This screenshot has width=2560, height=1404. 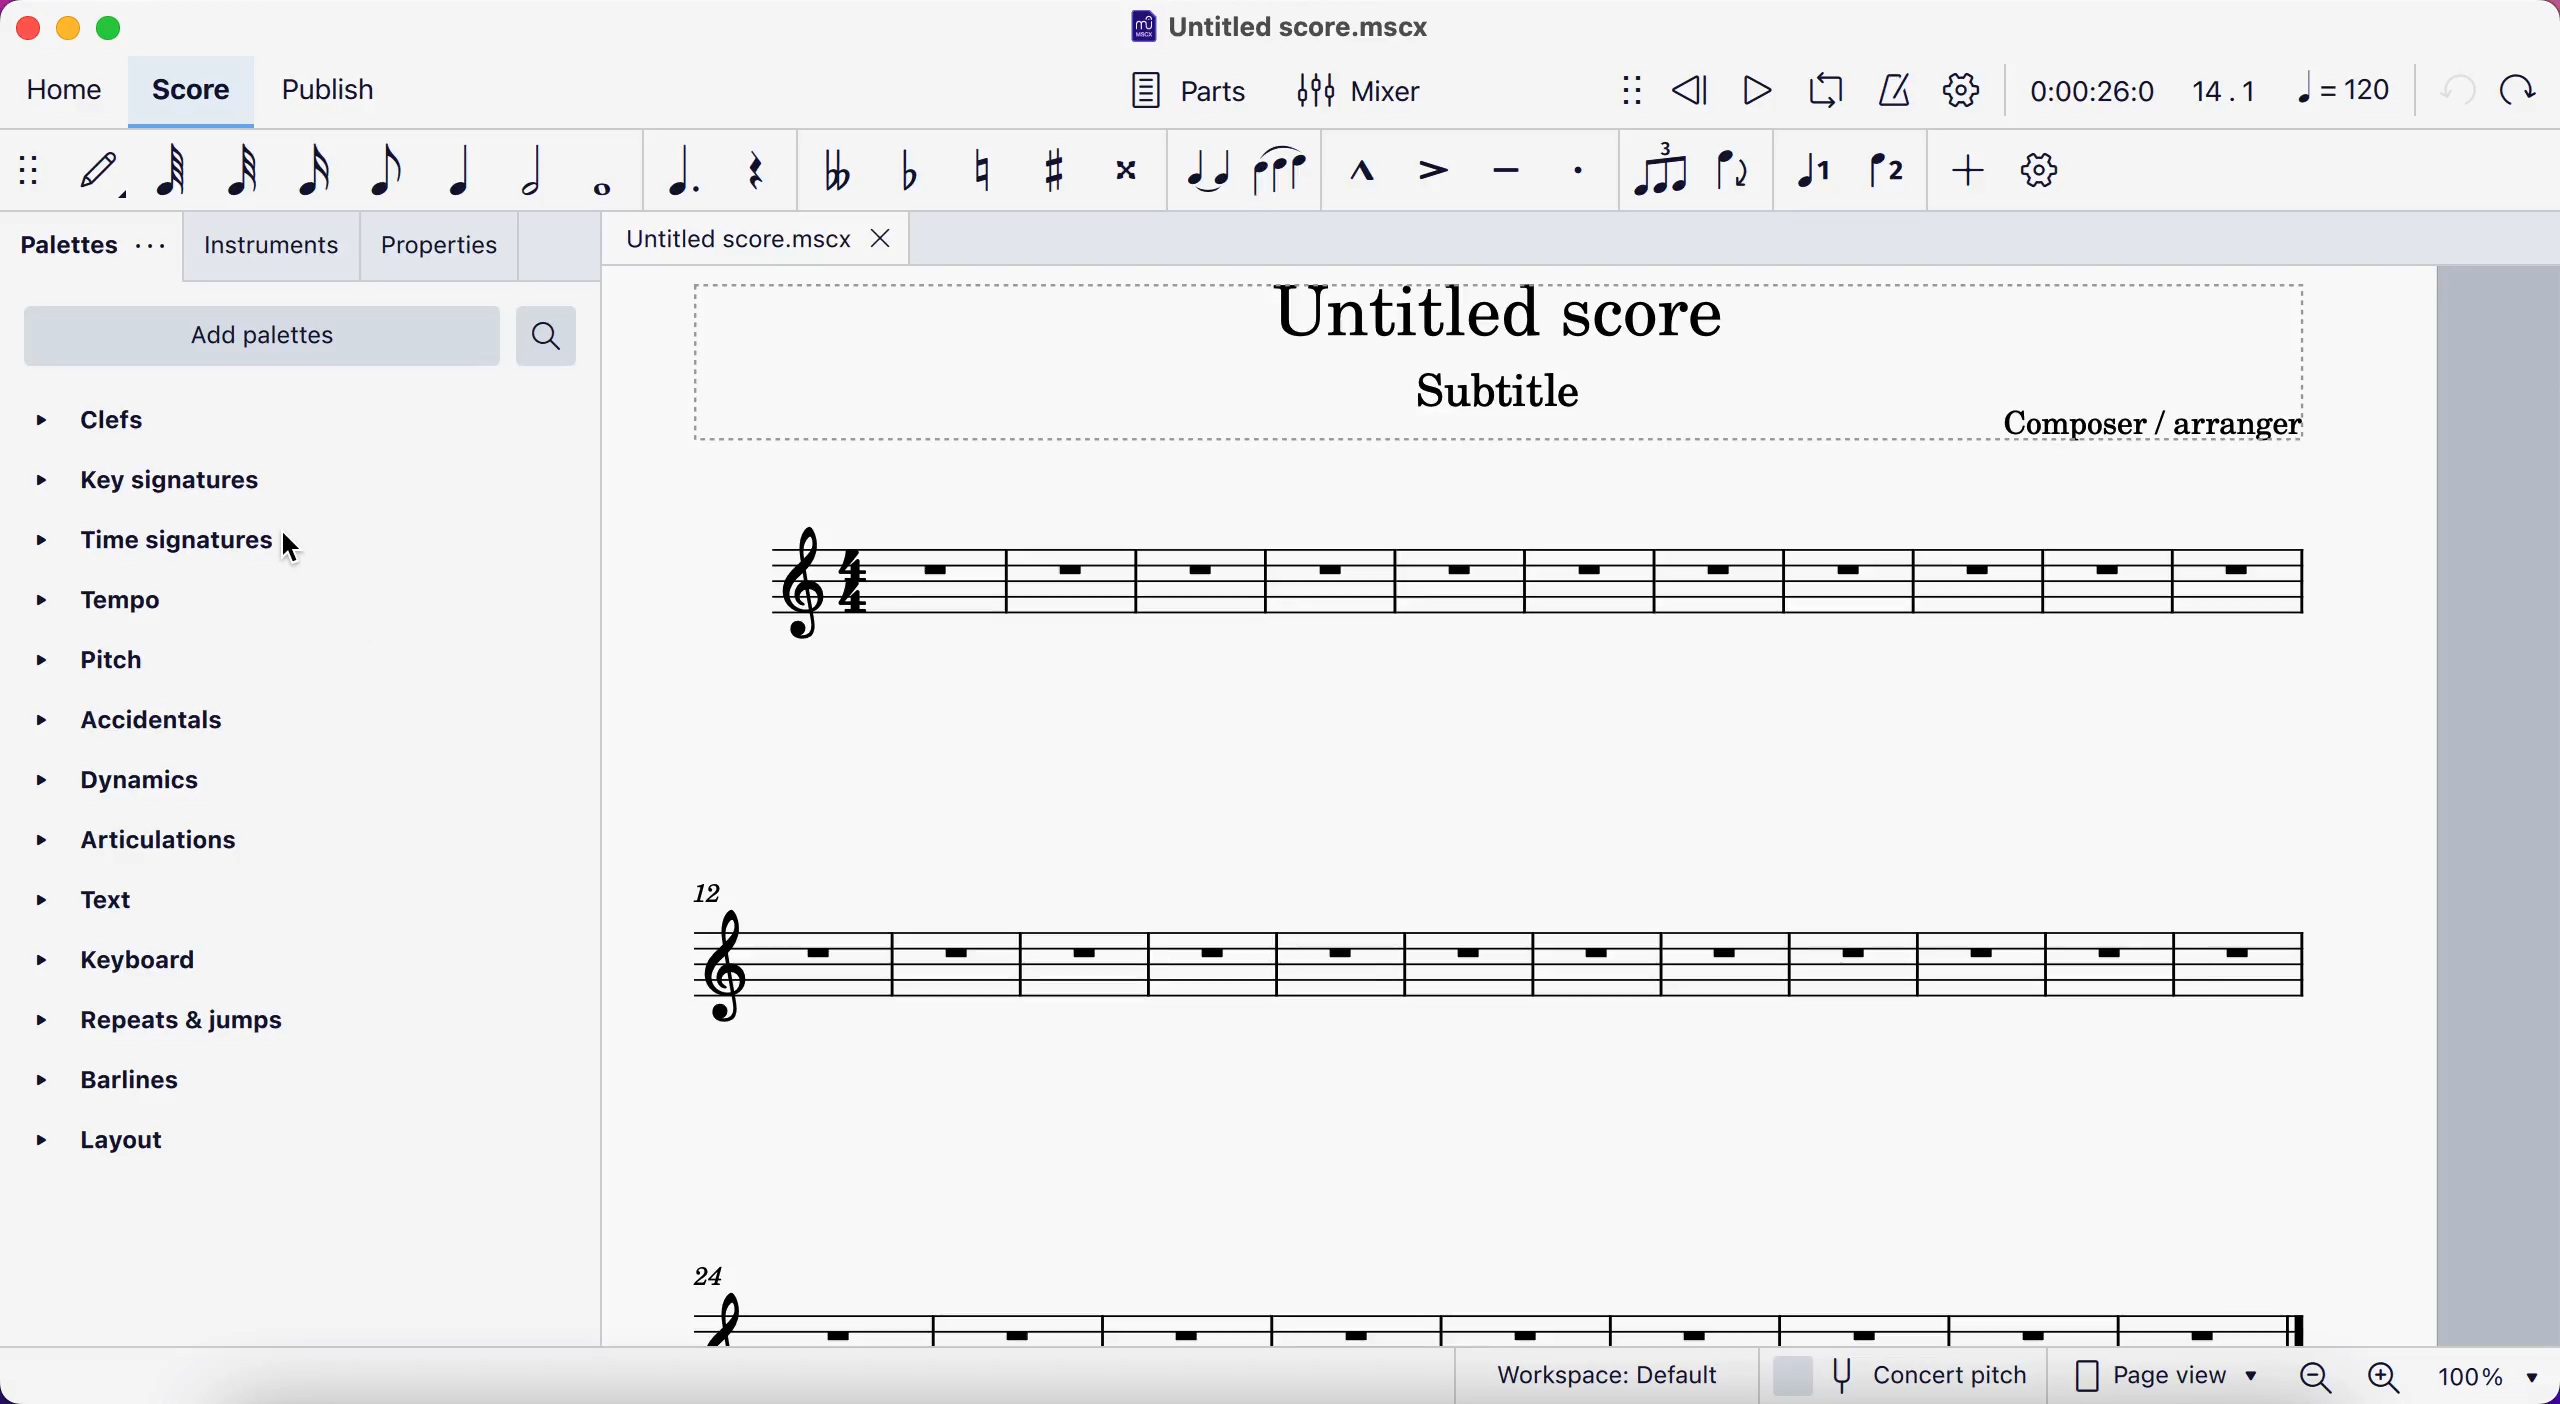 What do you see at coordinates (1594, 1372) in the screenshot?
I see `workspace: default` at bounding box center [1594, 1372].